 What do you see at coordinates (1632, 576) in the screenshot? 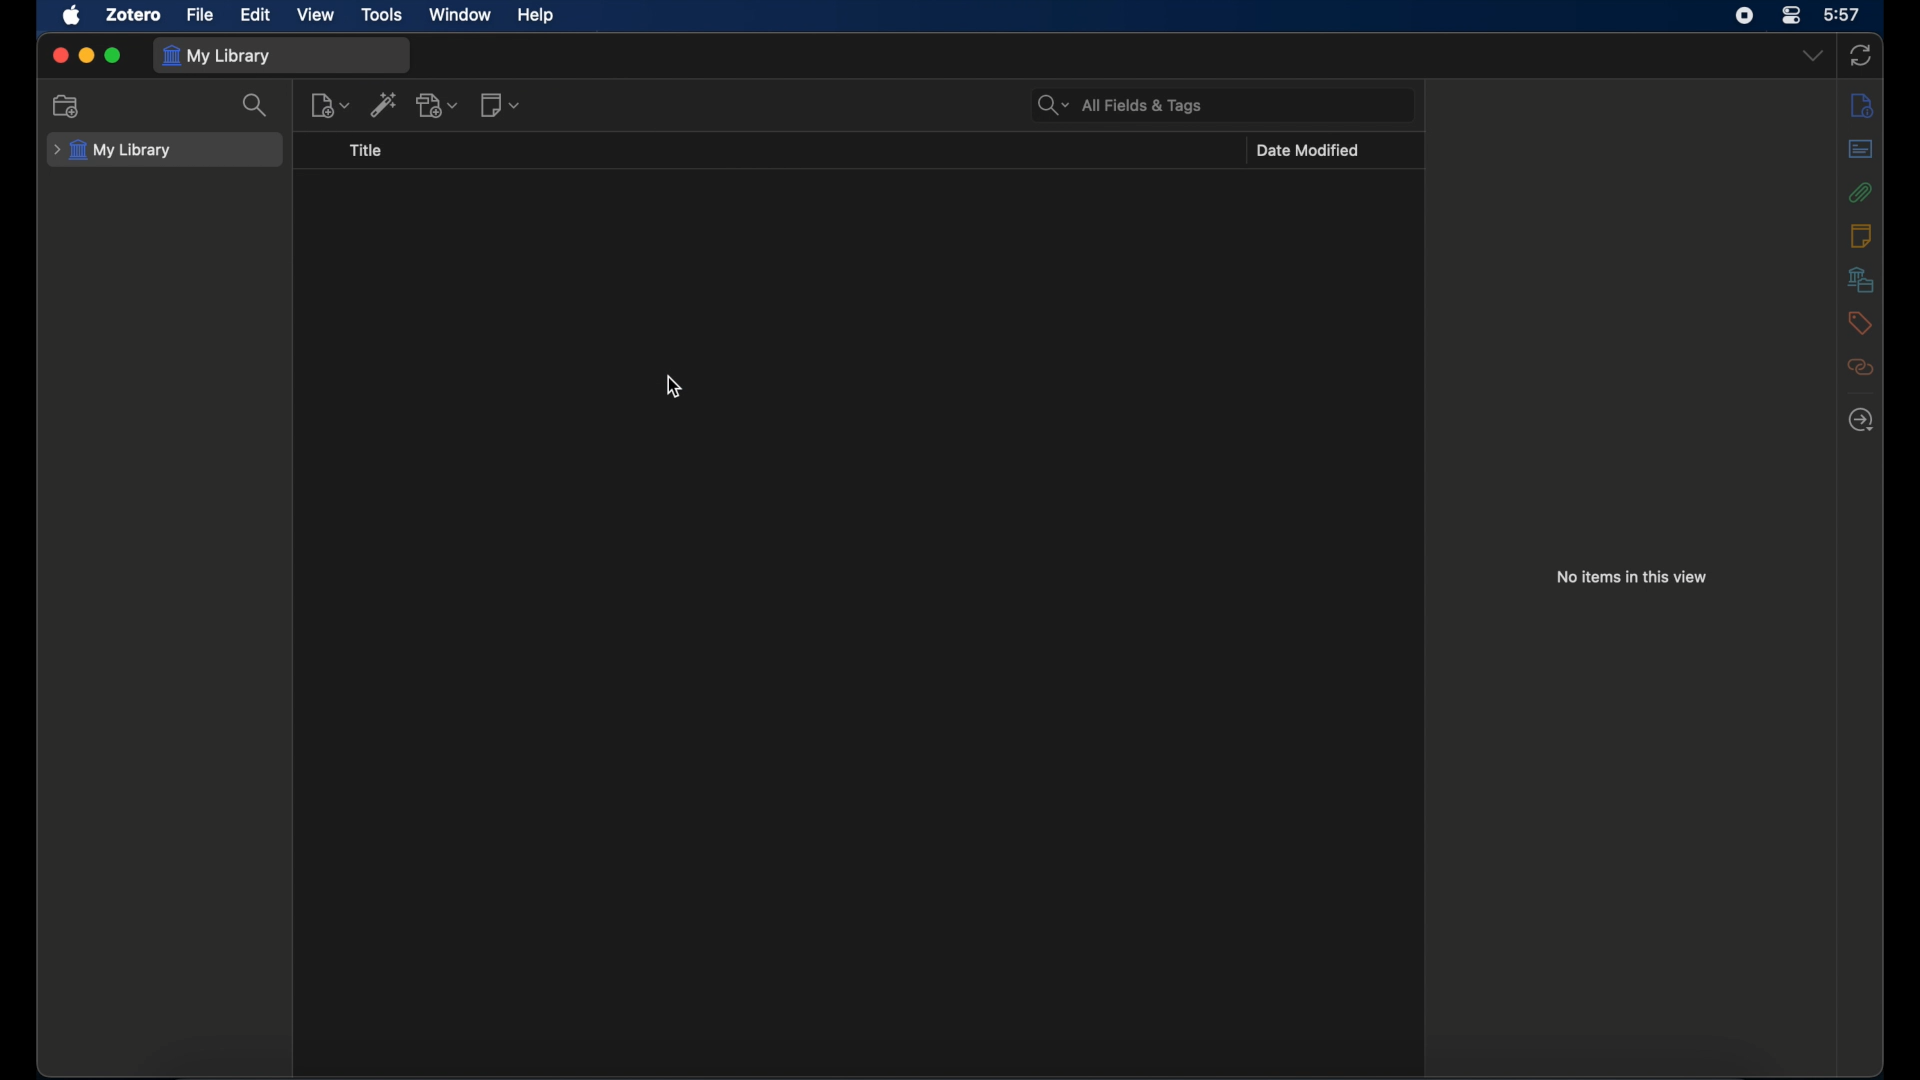
I see `no item in this view` at bounding box center [1632, 576].